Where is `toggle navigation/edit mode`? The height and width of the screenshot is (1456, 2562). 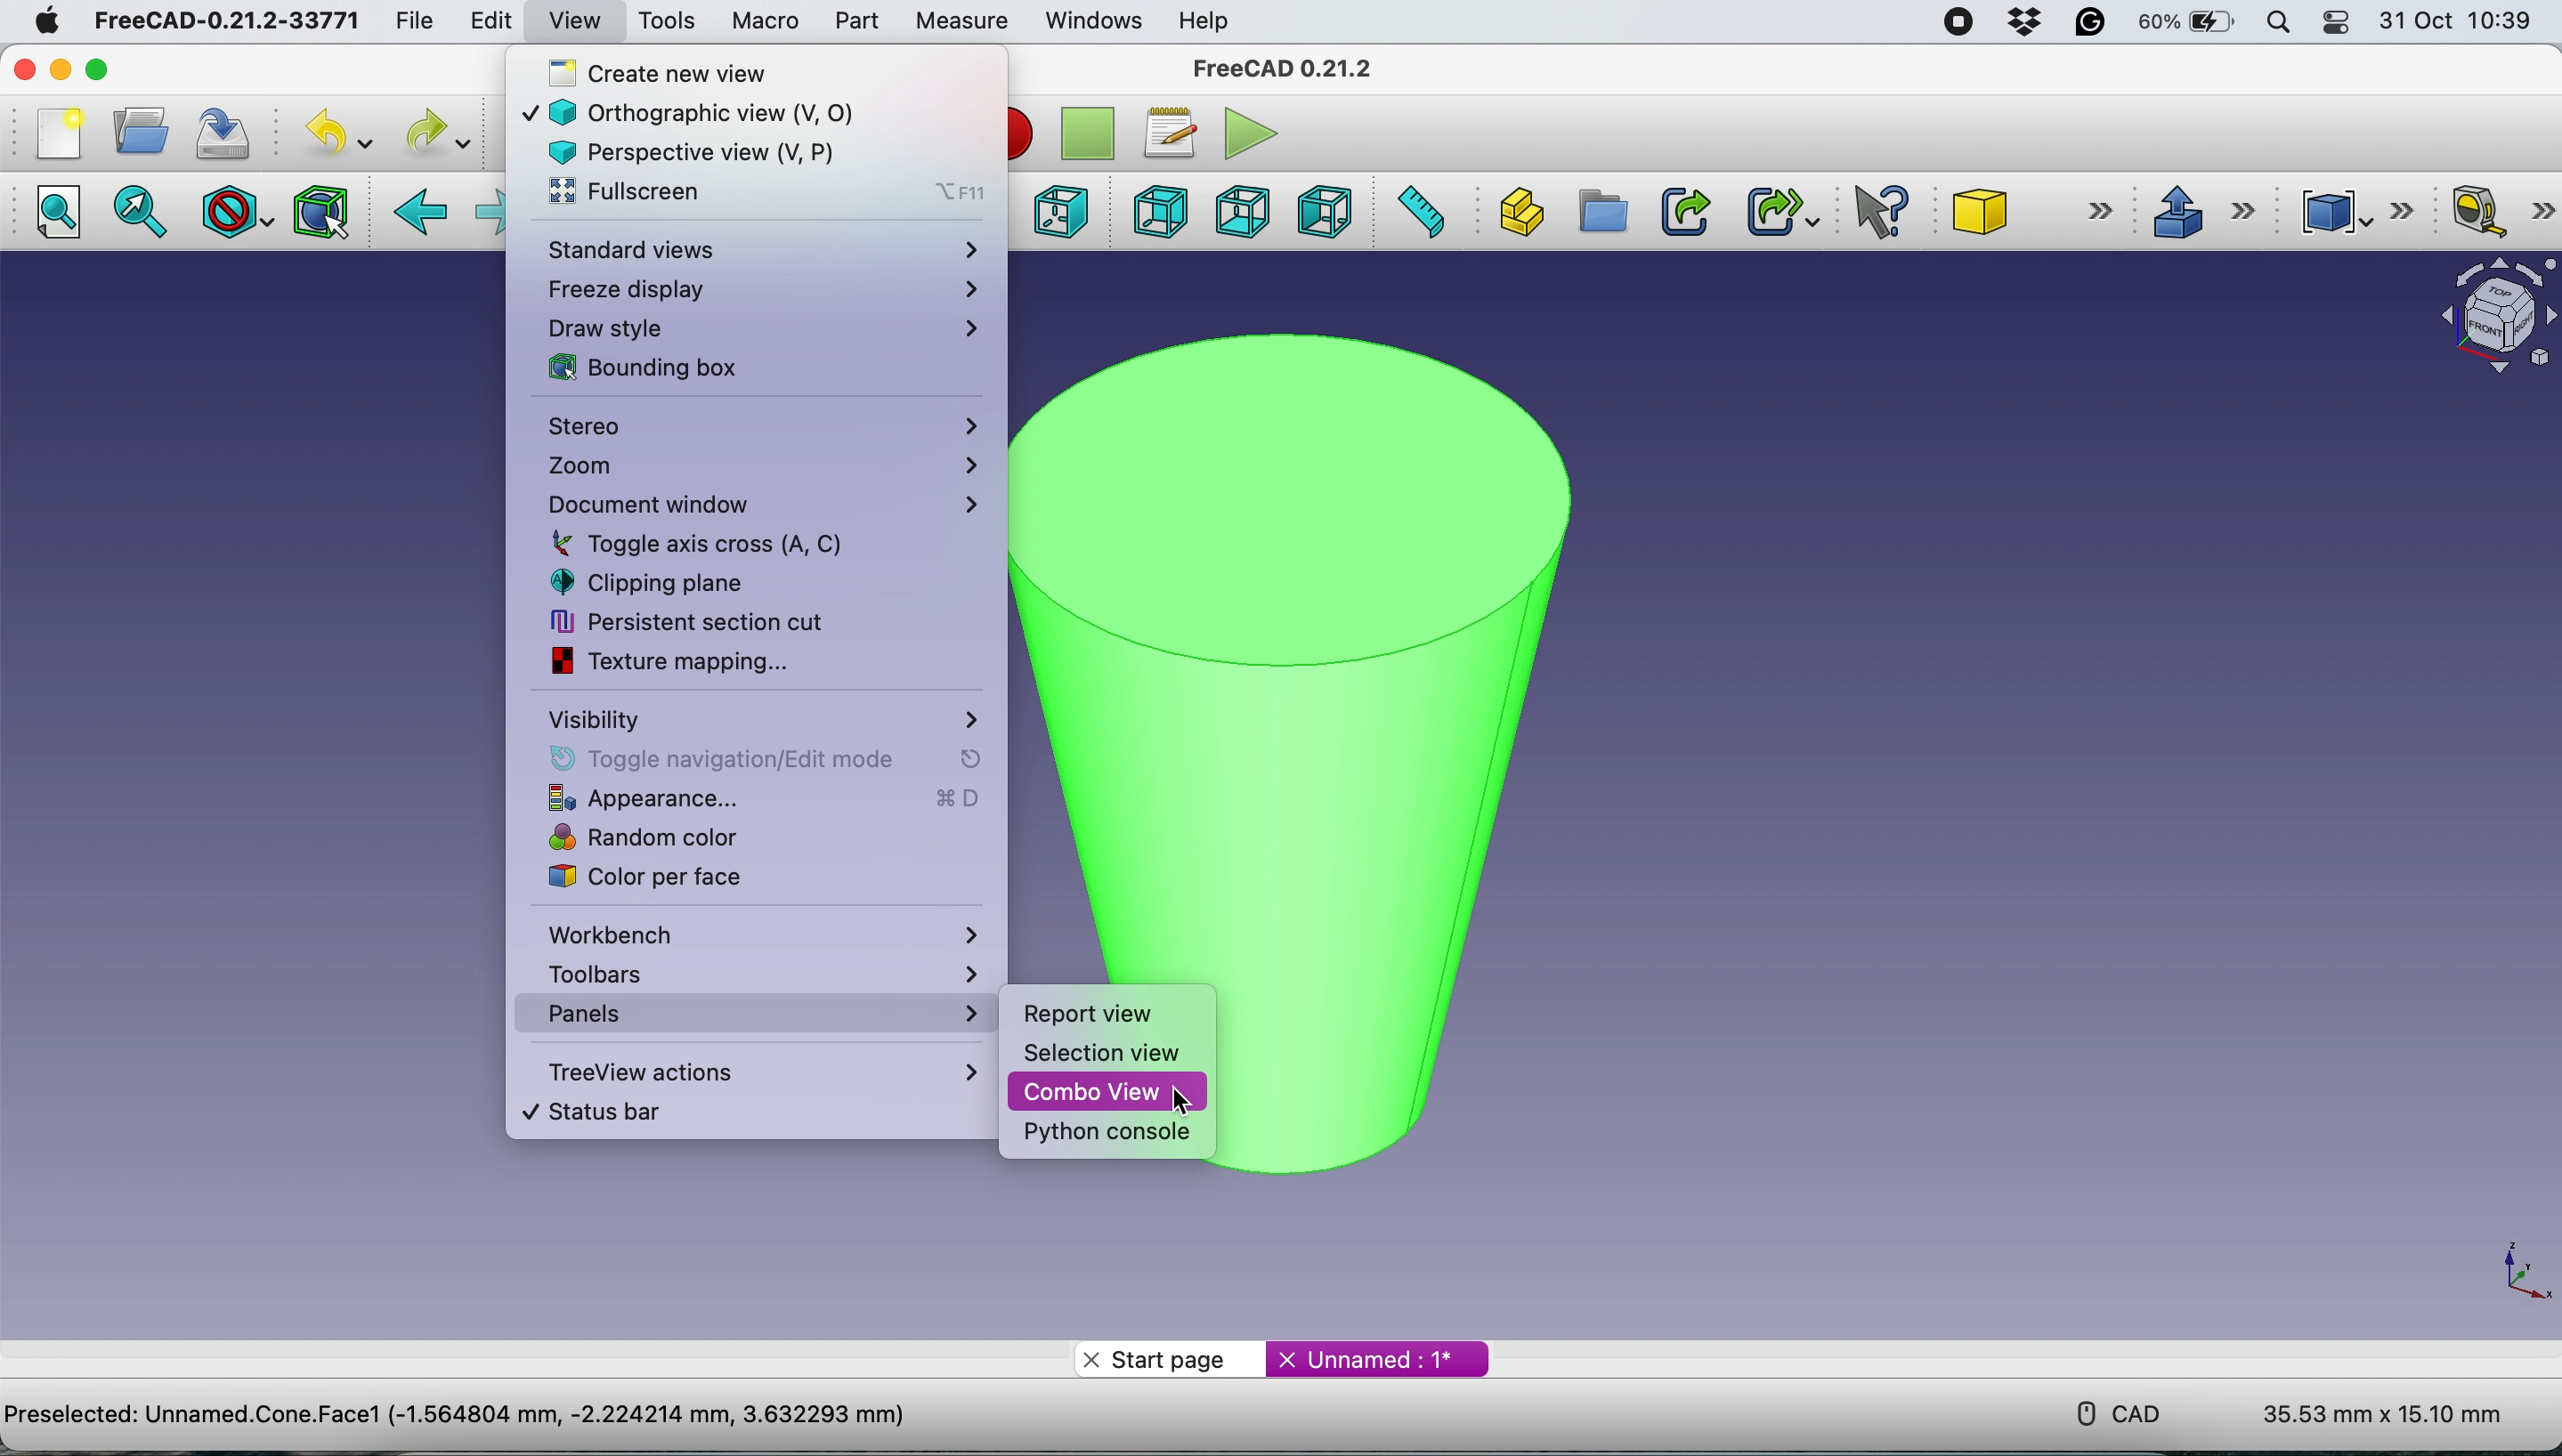
toggle navigation/edit mode is located at coordinates (752, 759).